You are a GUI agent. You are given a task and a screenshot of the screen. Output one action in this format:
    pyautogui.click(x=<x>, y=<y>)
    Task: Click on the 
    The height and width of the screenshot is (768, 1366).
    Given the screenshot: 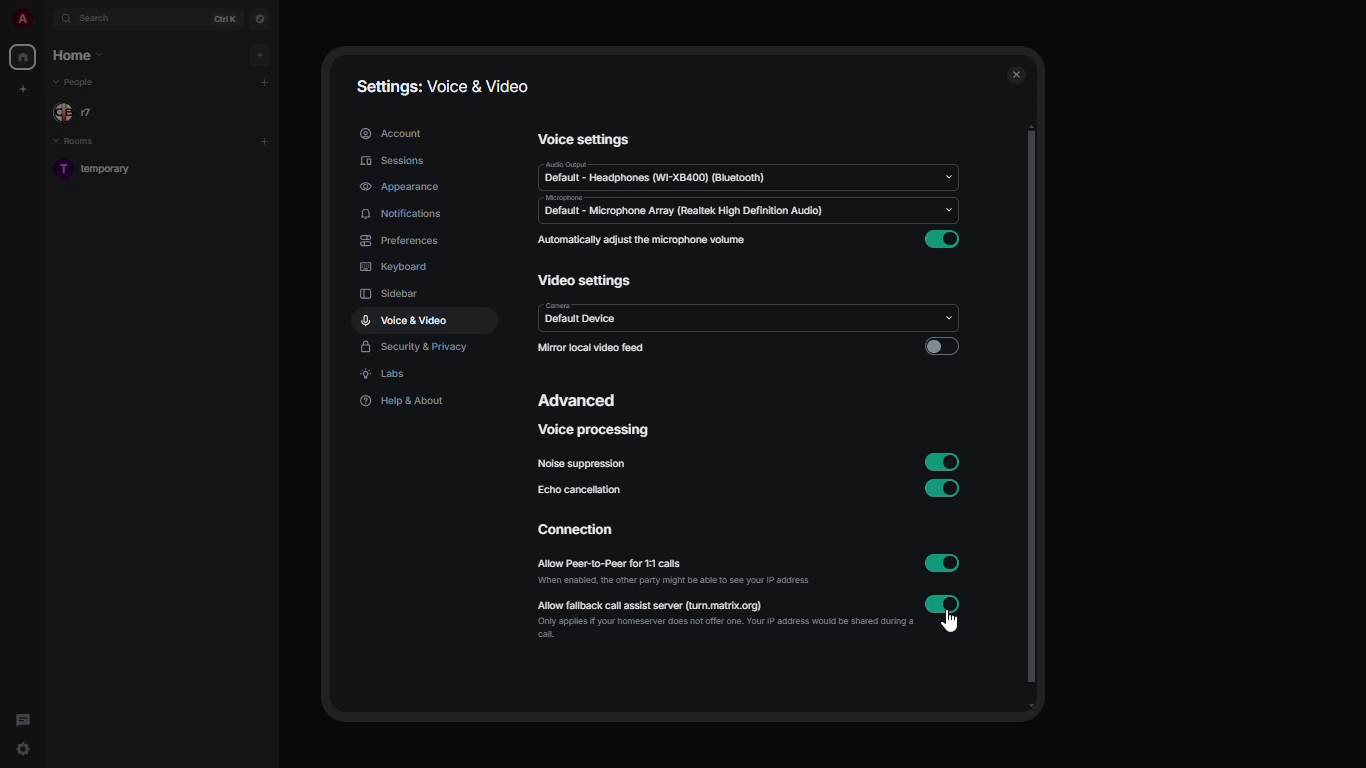 What is the action you would take?
    pyautogui.click(x=948, y=212)
    